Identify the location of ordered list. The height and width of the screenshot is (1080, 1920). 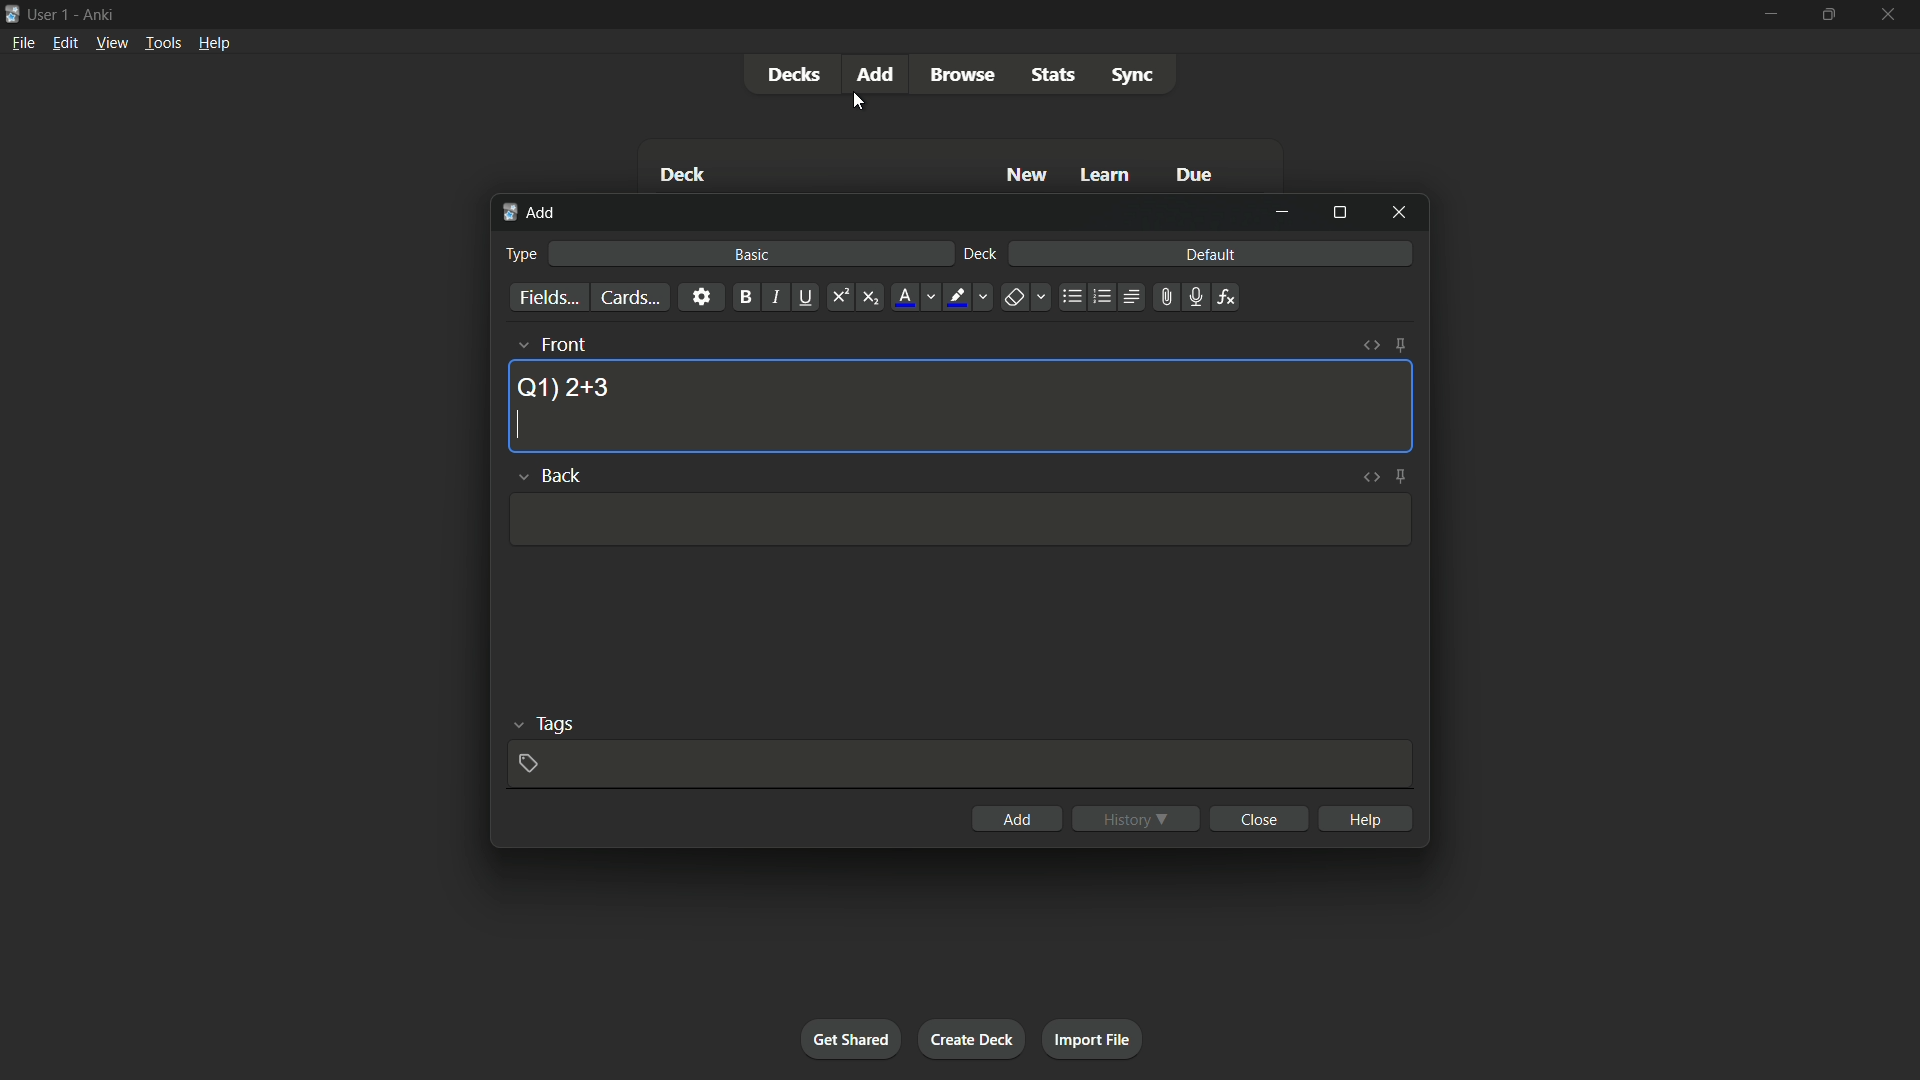
(1102, 297).